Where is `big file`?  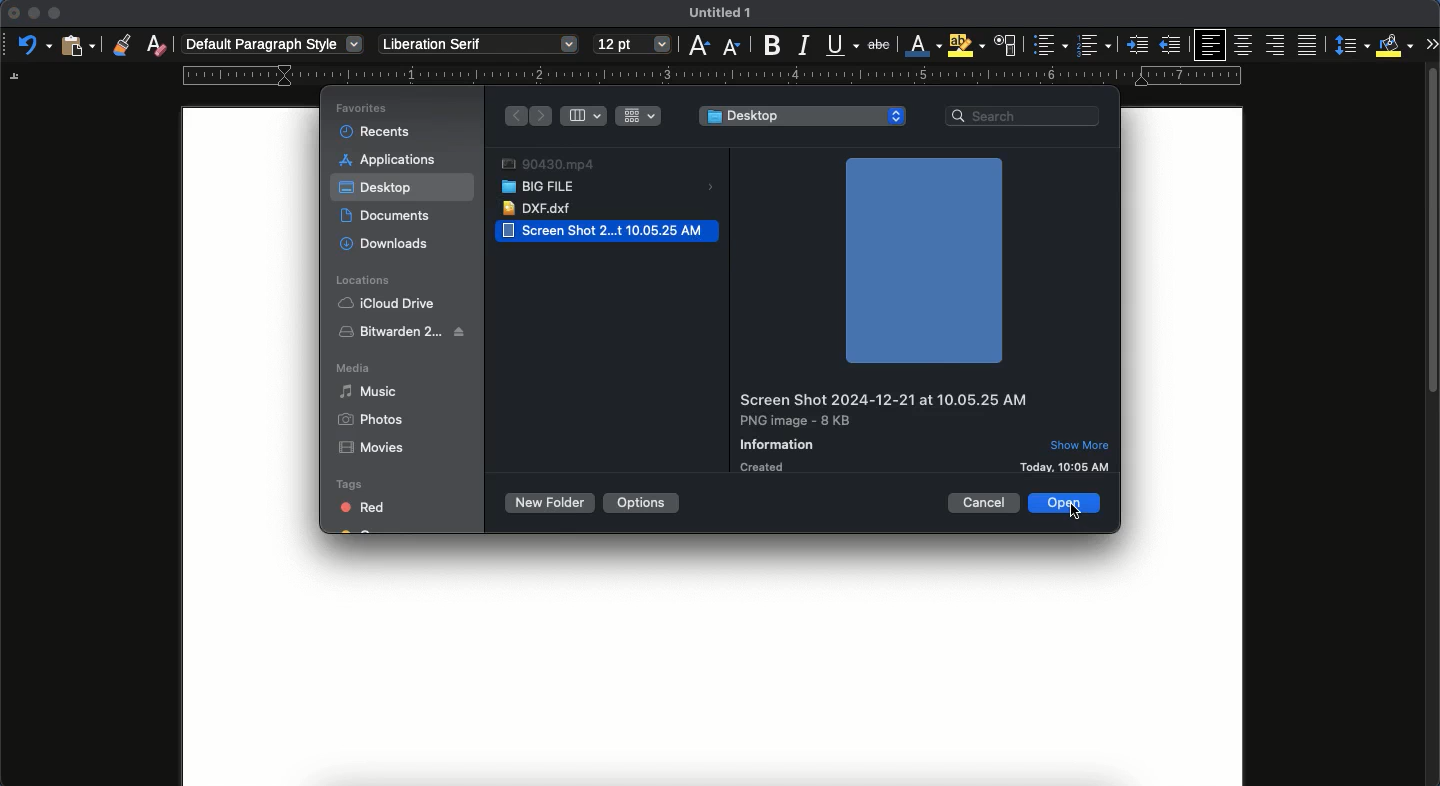 big file is located at coordinates (614, 186).